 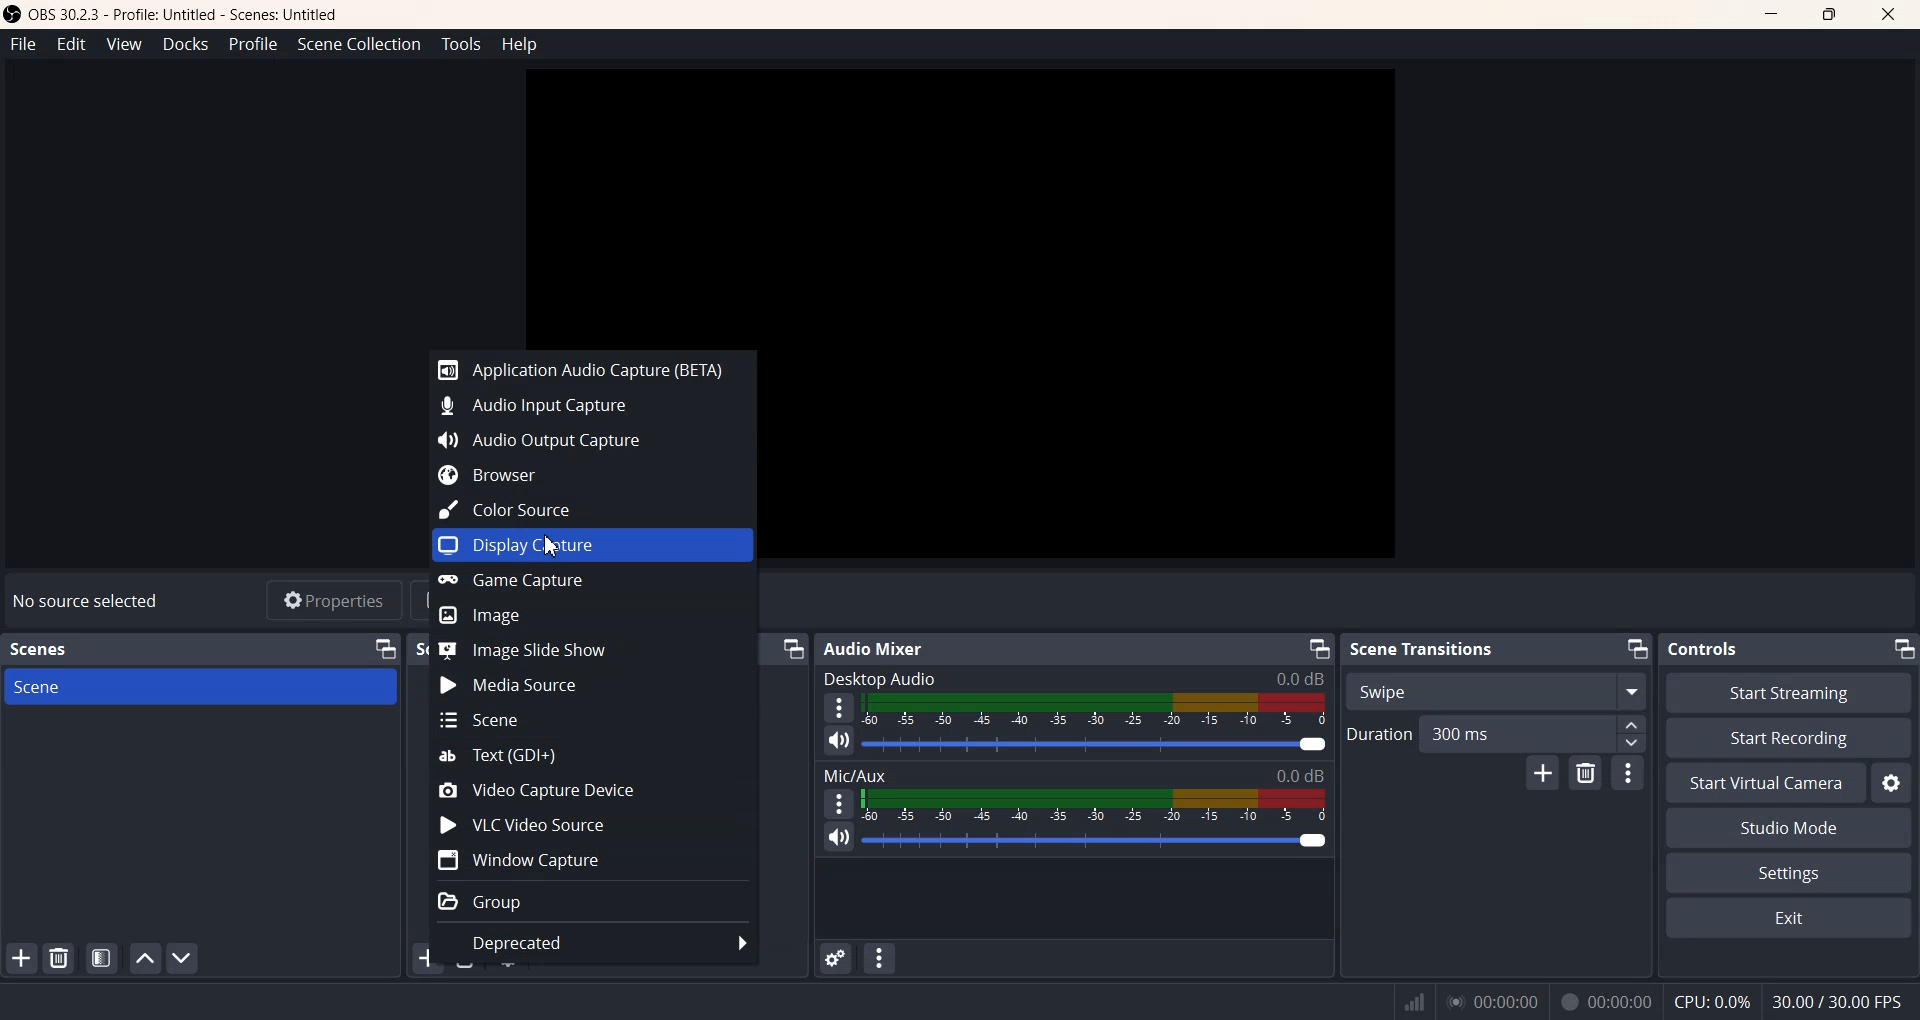 What do you see at coordinates (592, 790) in the screenshot?
I see `Video Capture Device` at bounding box center [592, 790].